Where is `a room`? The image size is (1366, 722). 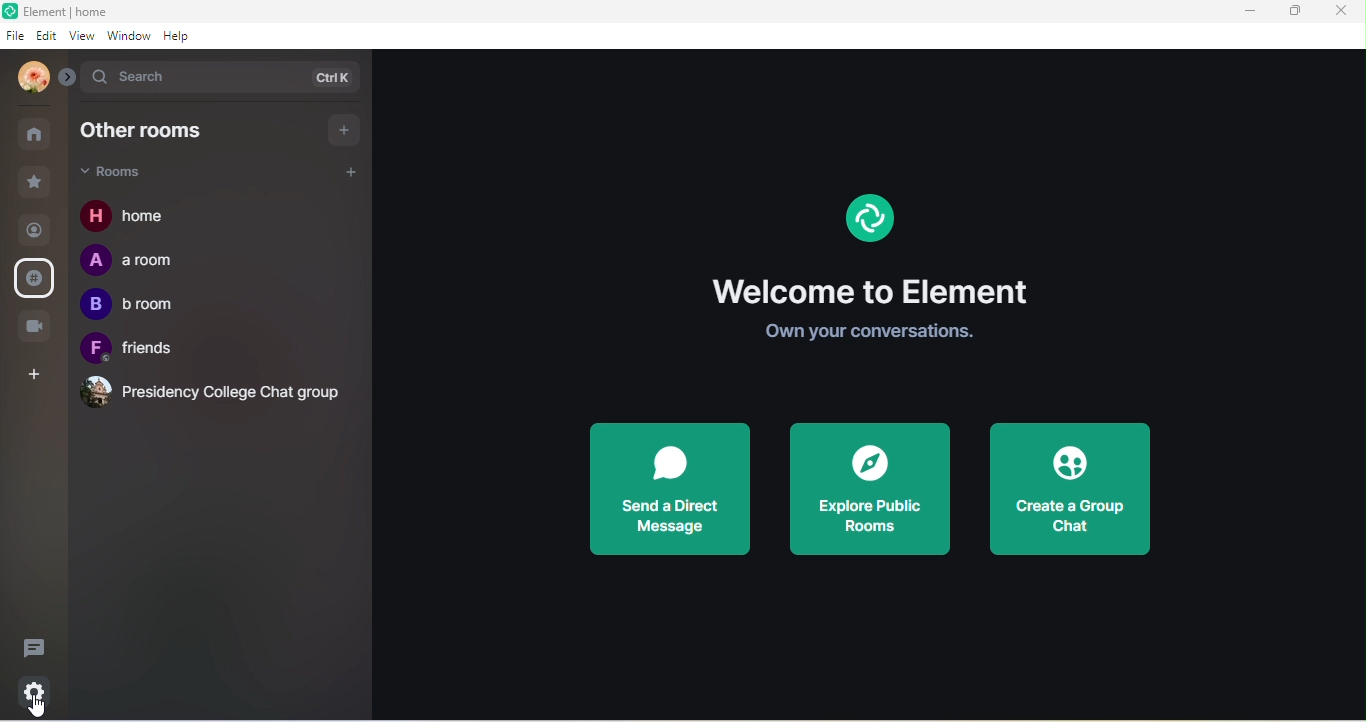
a room is located at coordinates (136, 262).